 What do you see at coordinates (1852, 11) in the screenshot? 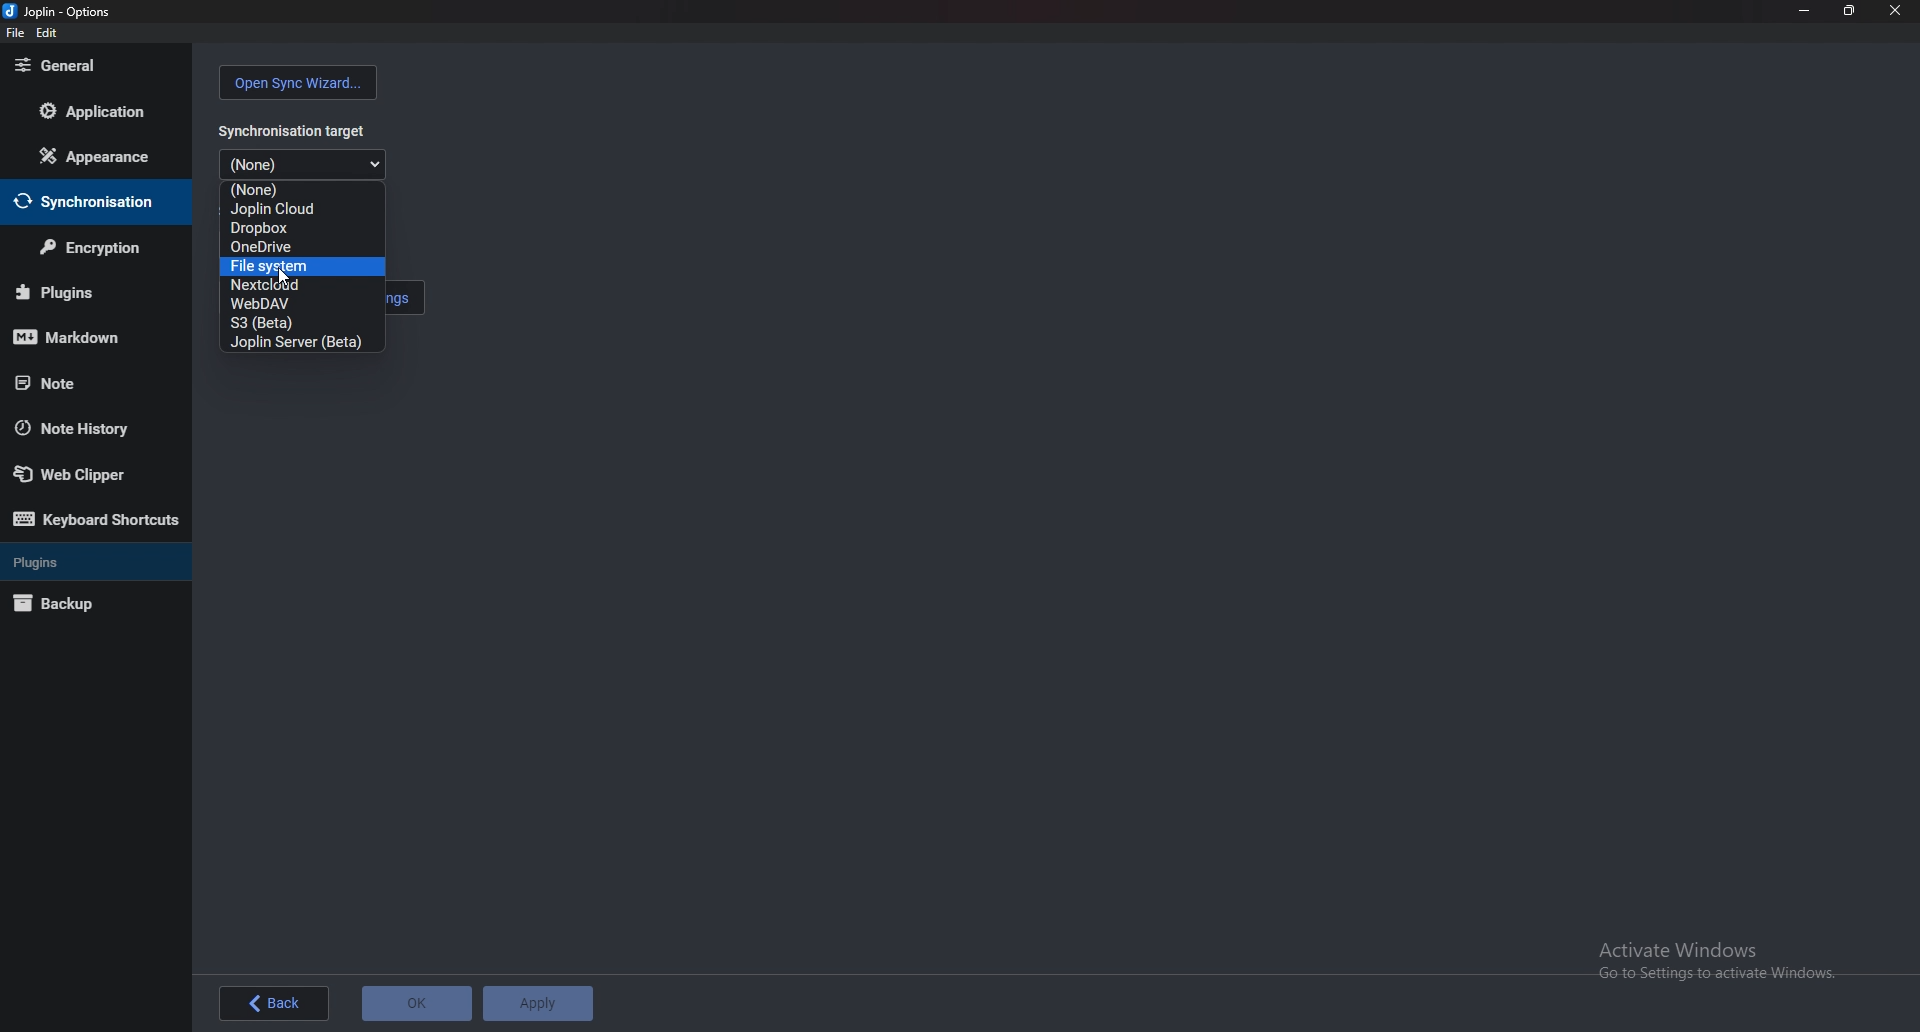
I see `Resize` at bounding box center [1852, 11].